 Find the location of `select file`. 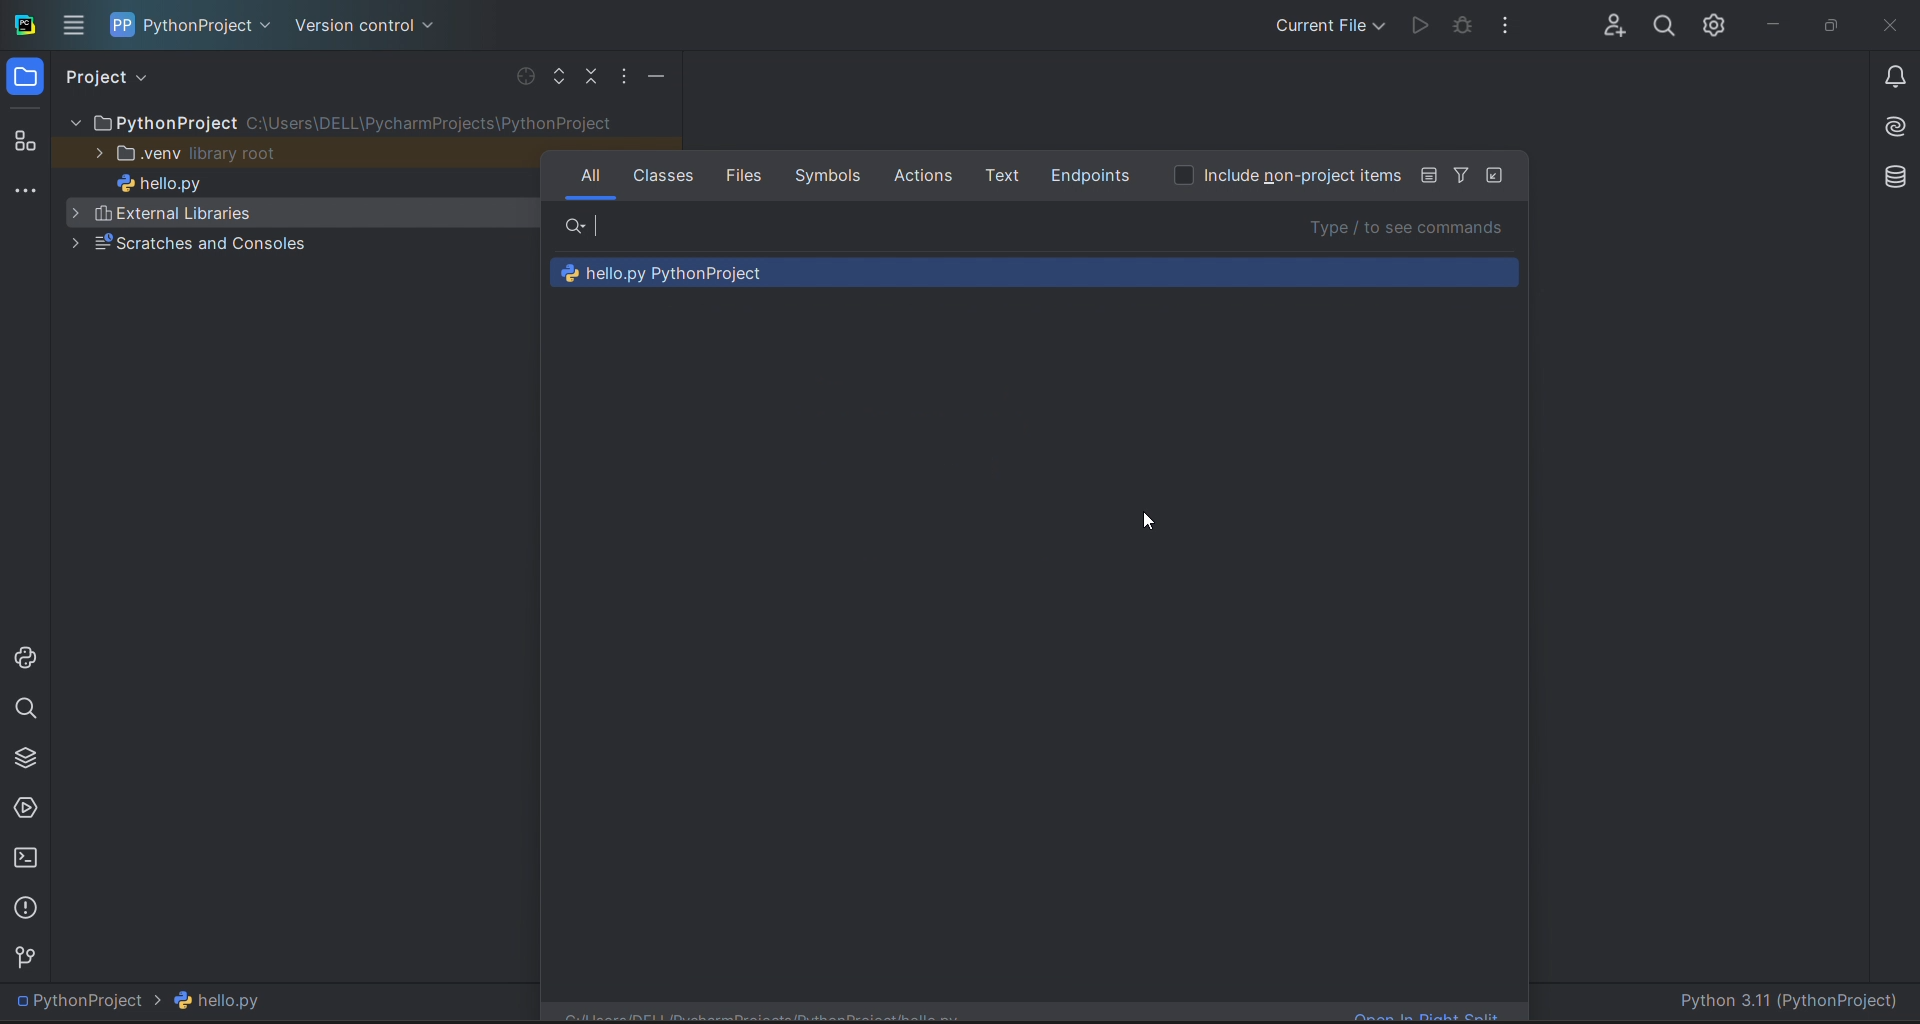

select file is located at coordinates (526, 75).